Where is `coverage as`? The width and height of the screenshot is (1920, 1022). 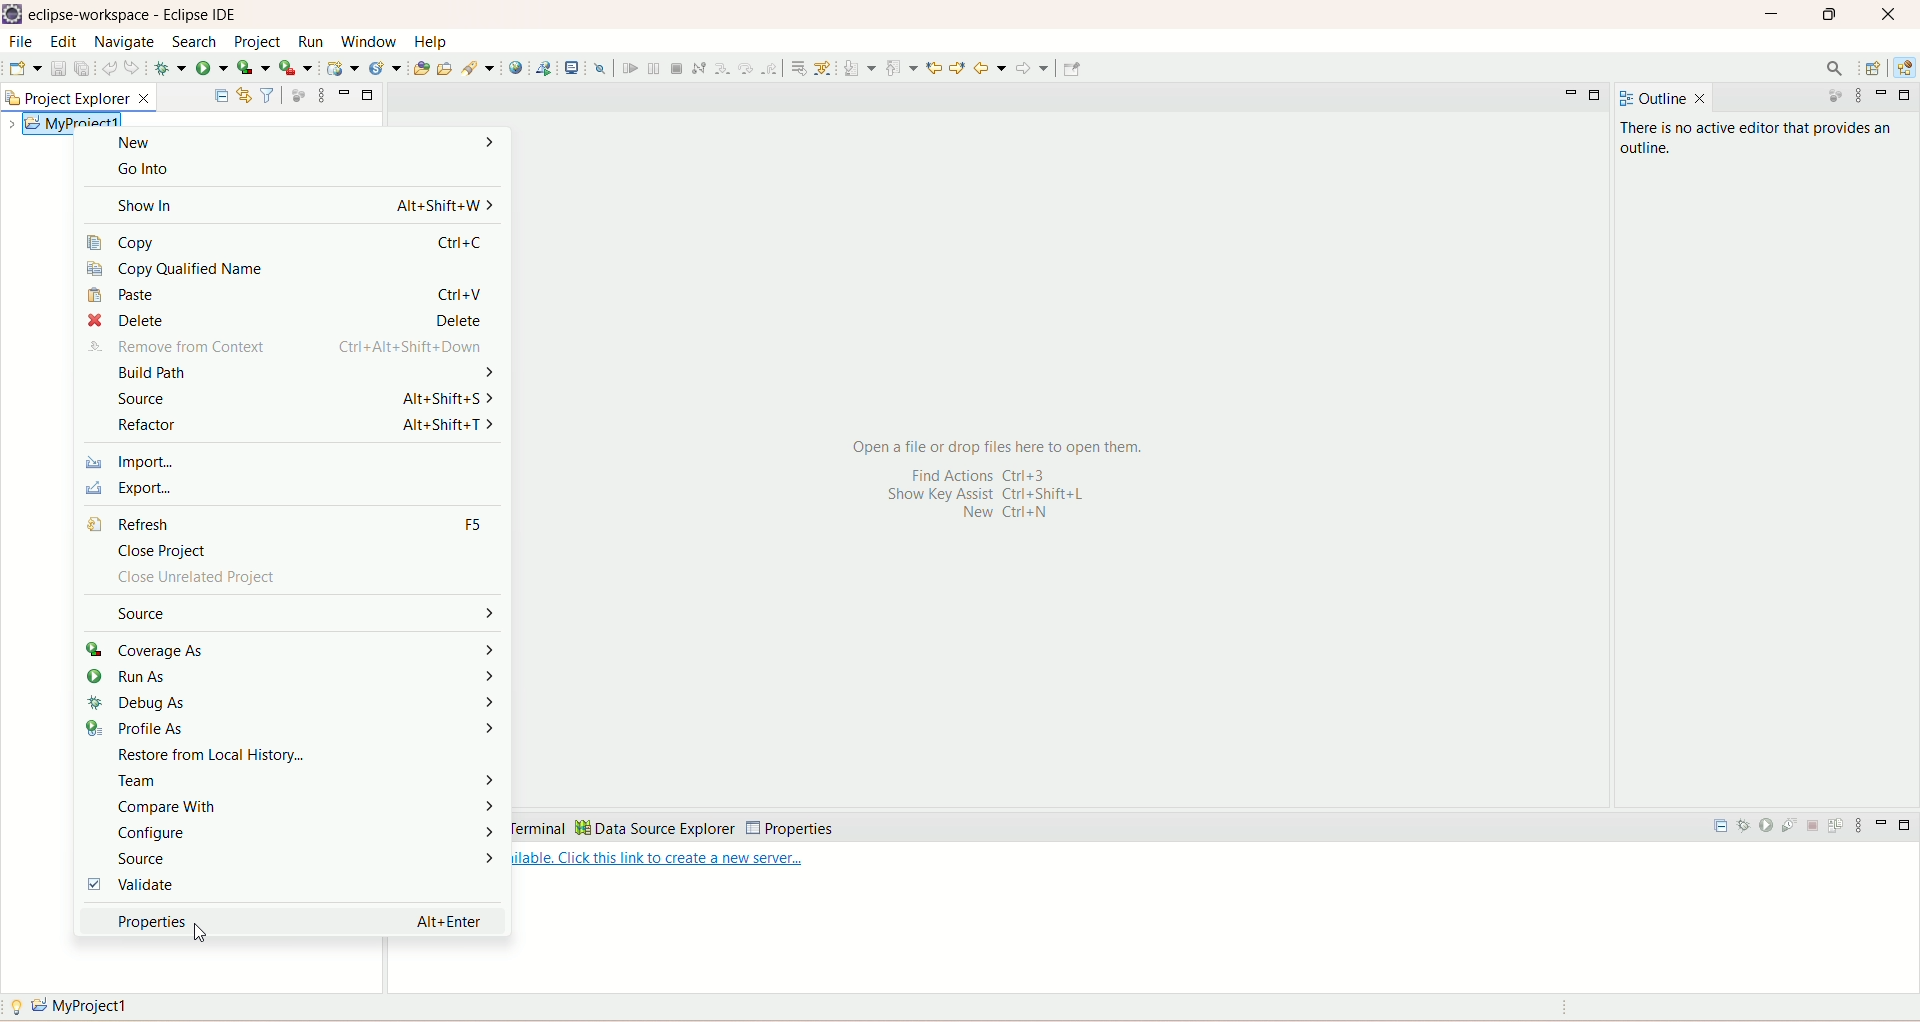 coverage as is located at coordinates (292, 647).